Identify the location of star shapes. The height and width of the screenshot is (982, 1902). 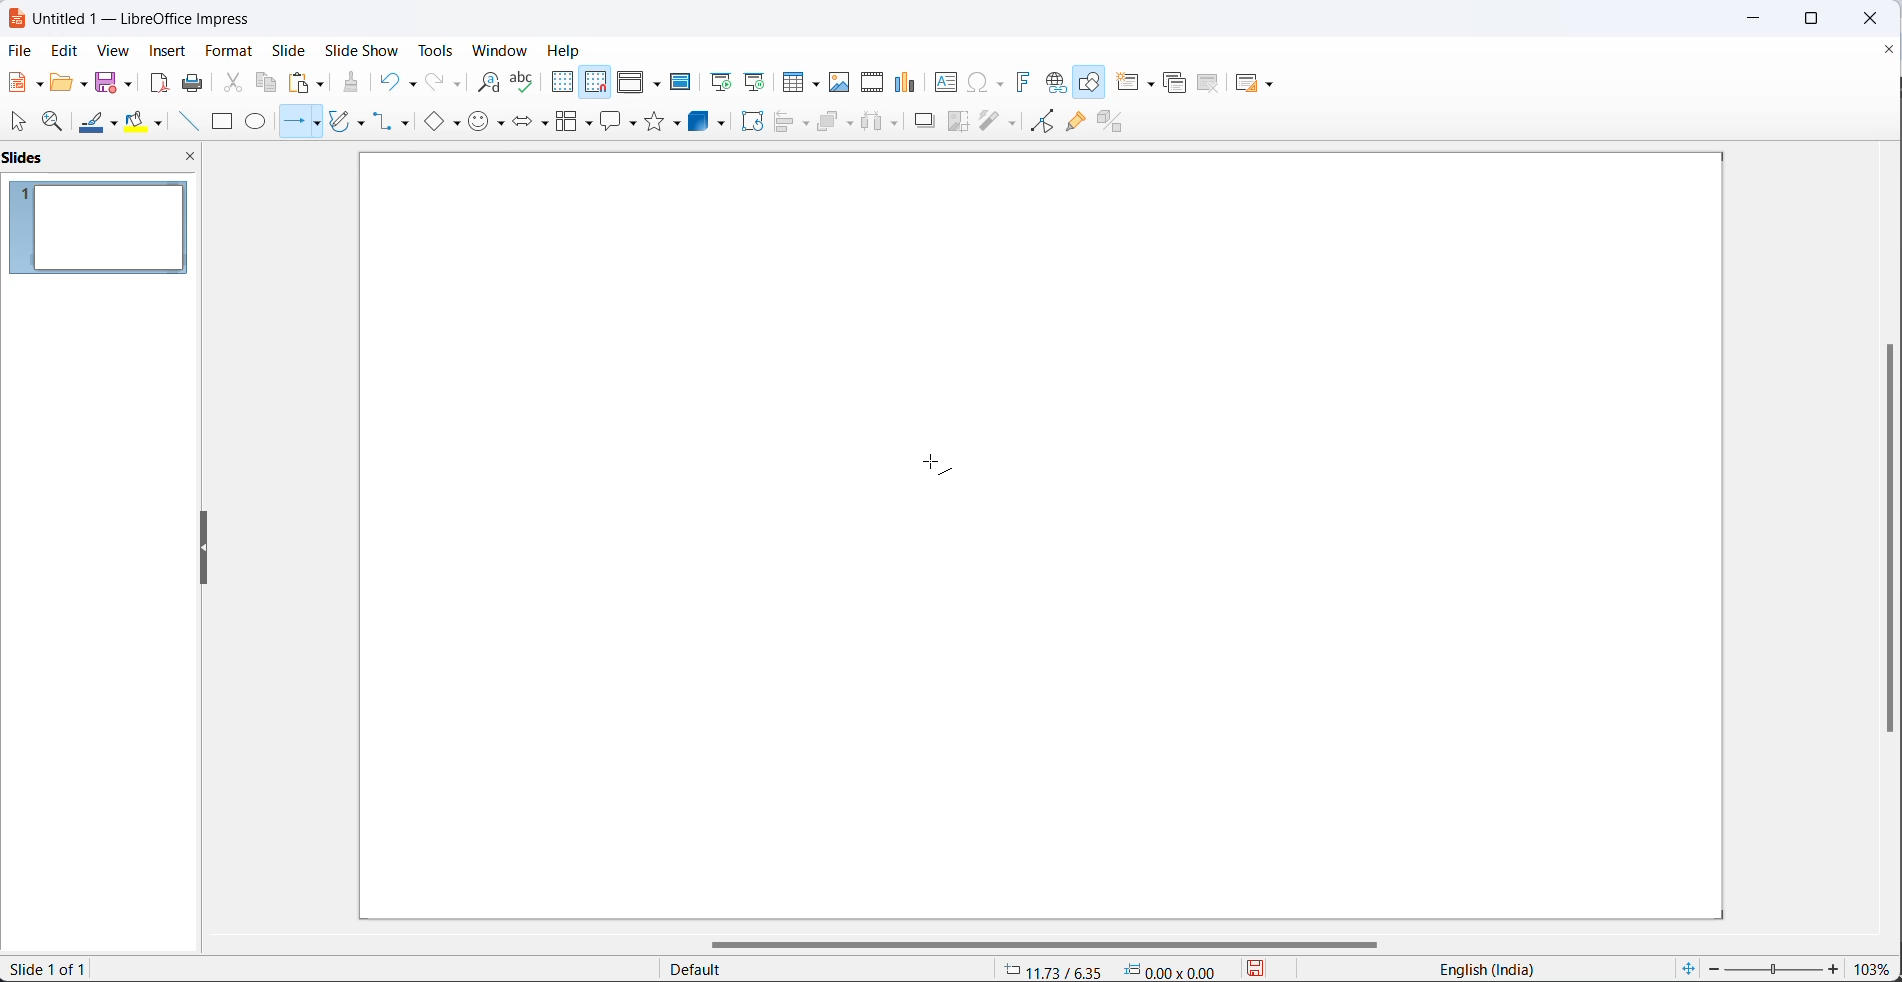
(665, 121).